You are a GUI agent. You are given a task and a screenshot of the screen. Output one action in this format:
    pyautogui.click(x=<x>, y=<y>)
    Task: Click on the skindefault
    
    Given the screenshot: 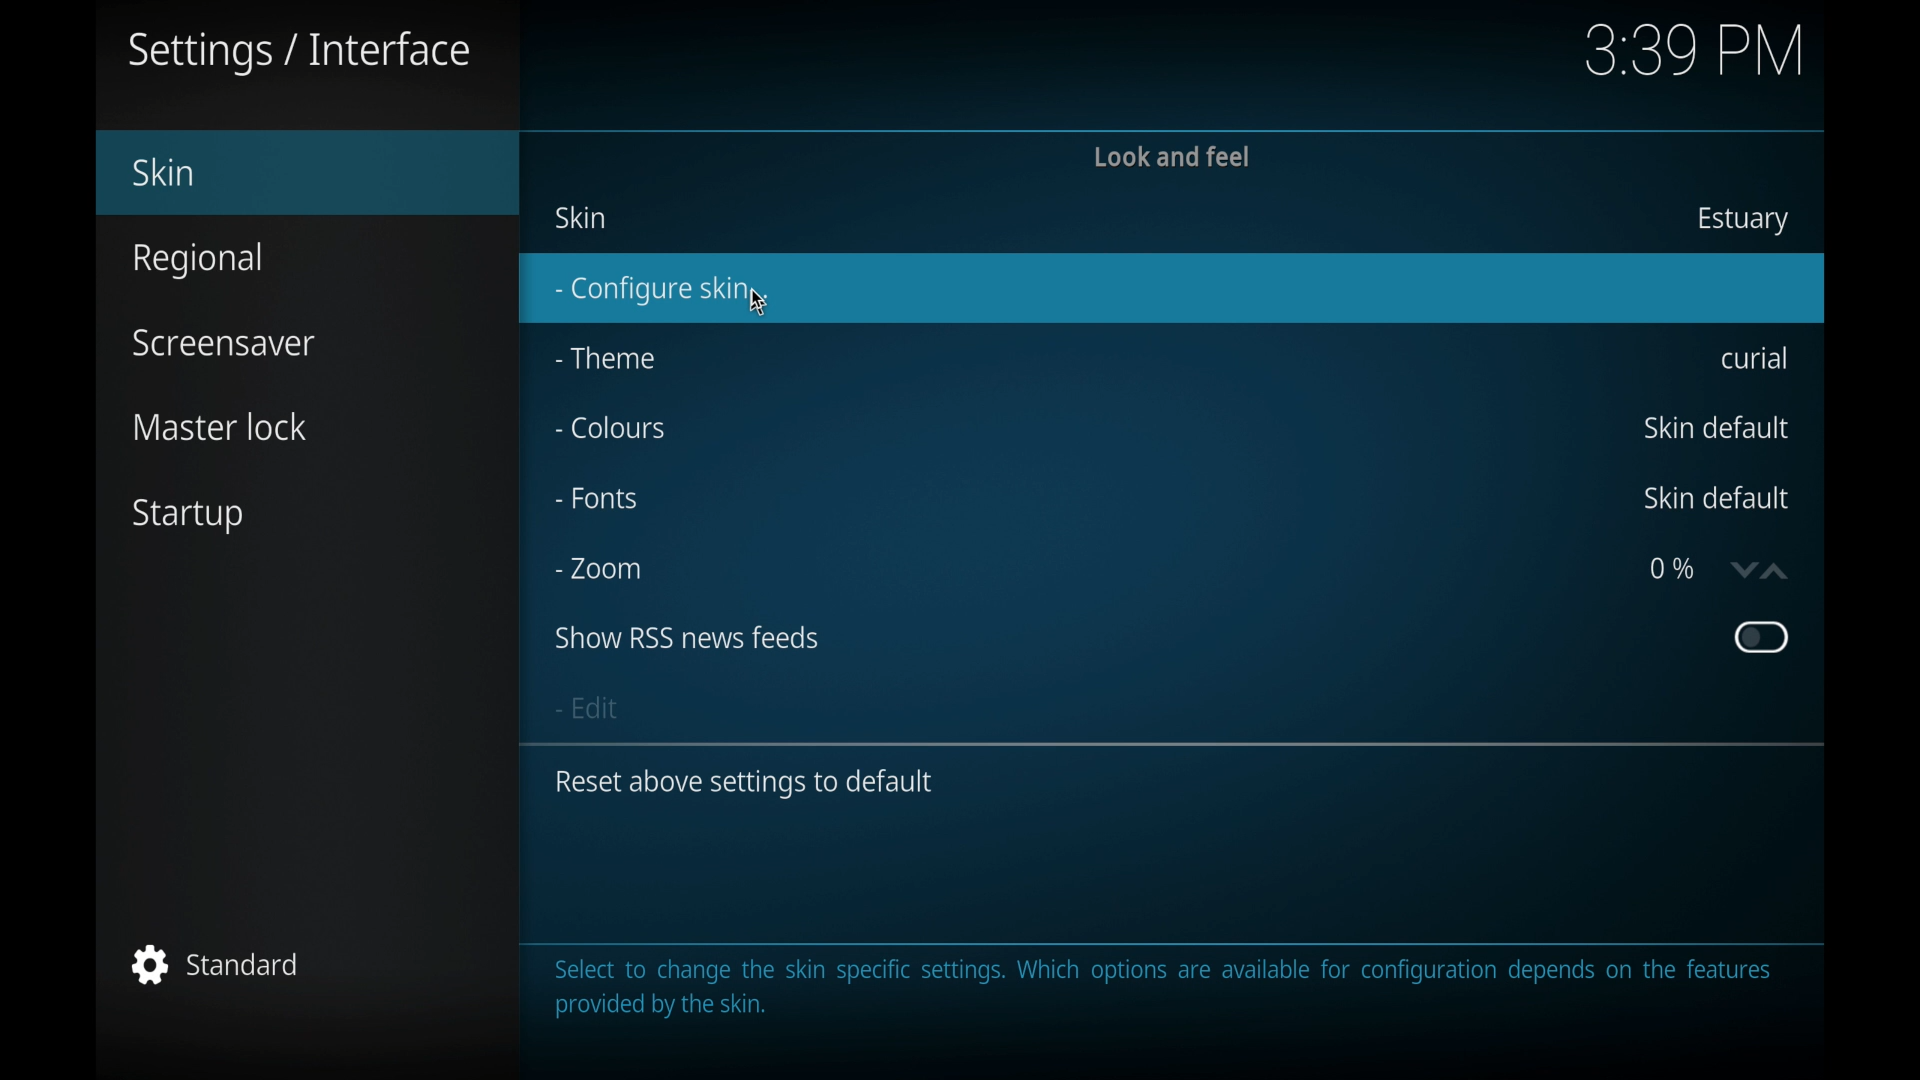 What is the action you would take?
    pyautogui.click(x=1716, y=499)
    